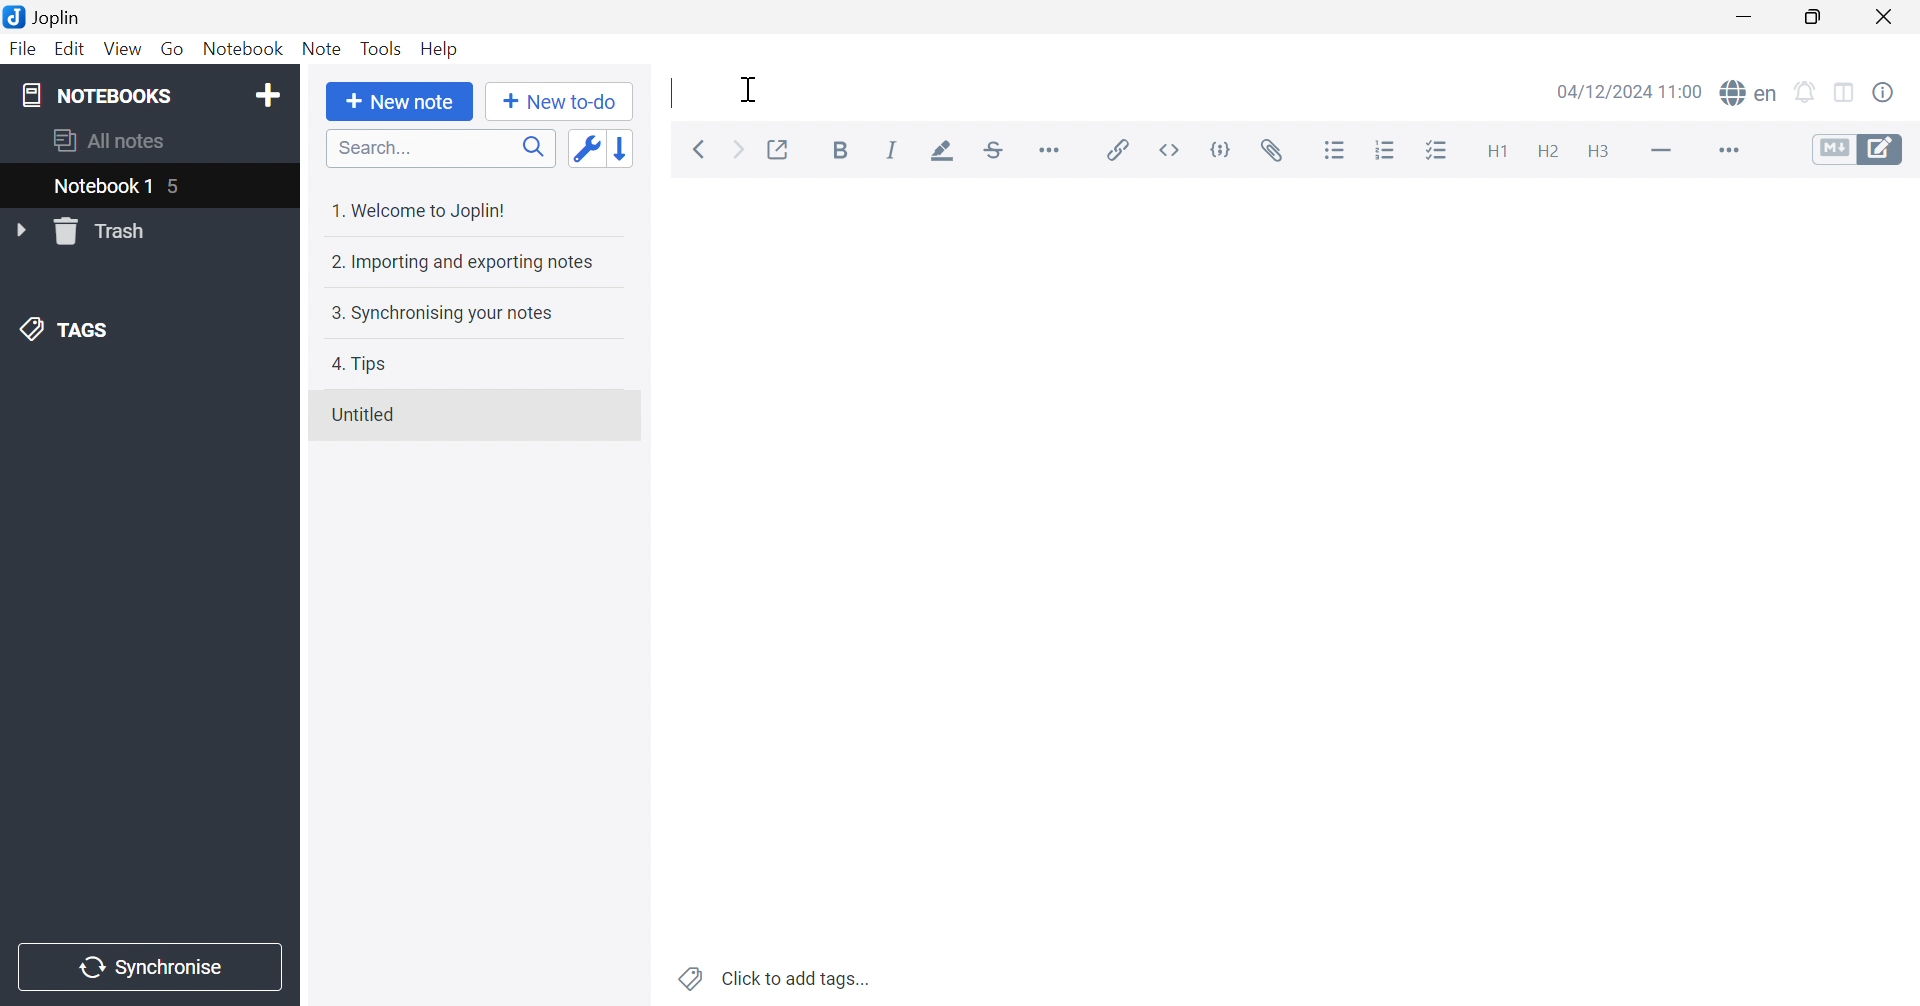 The height and width of the screenshot is (1006, 1920). What do you see at coordinates (268, 93) in the screenshot?
I see `Add notebook` at bounding box center [268, 93].